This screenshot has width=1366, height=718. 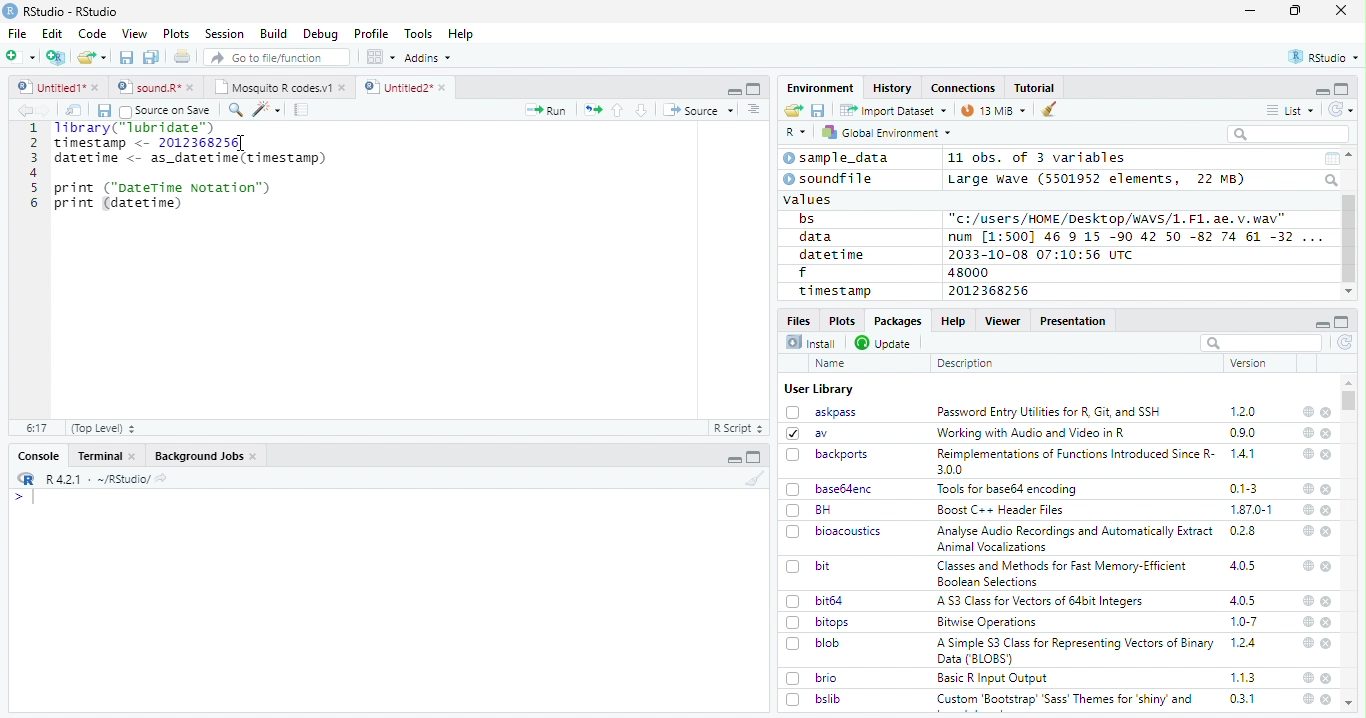 What do you see at coordinates (1307, 411) in the screenshot?
I see `help` at bounding box center [1307, 411].